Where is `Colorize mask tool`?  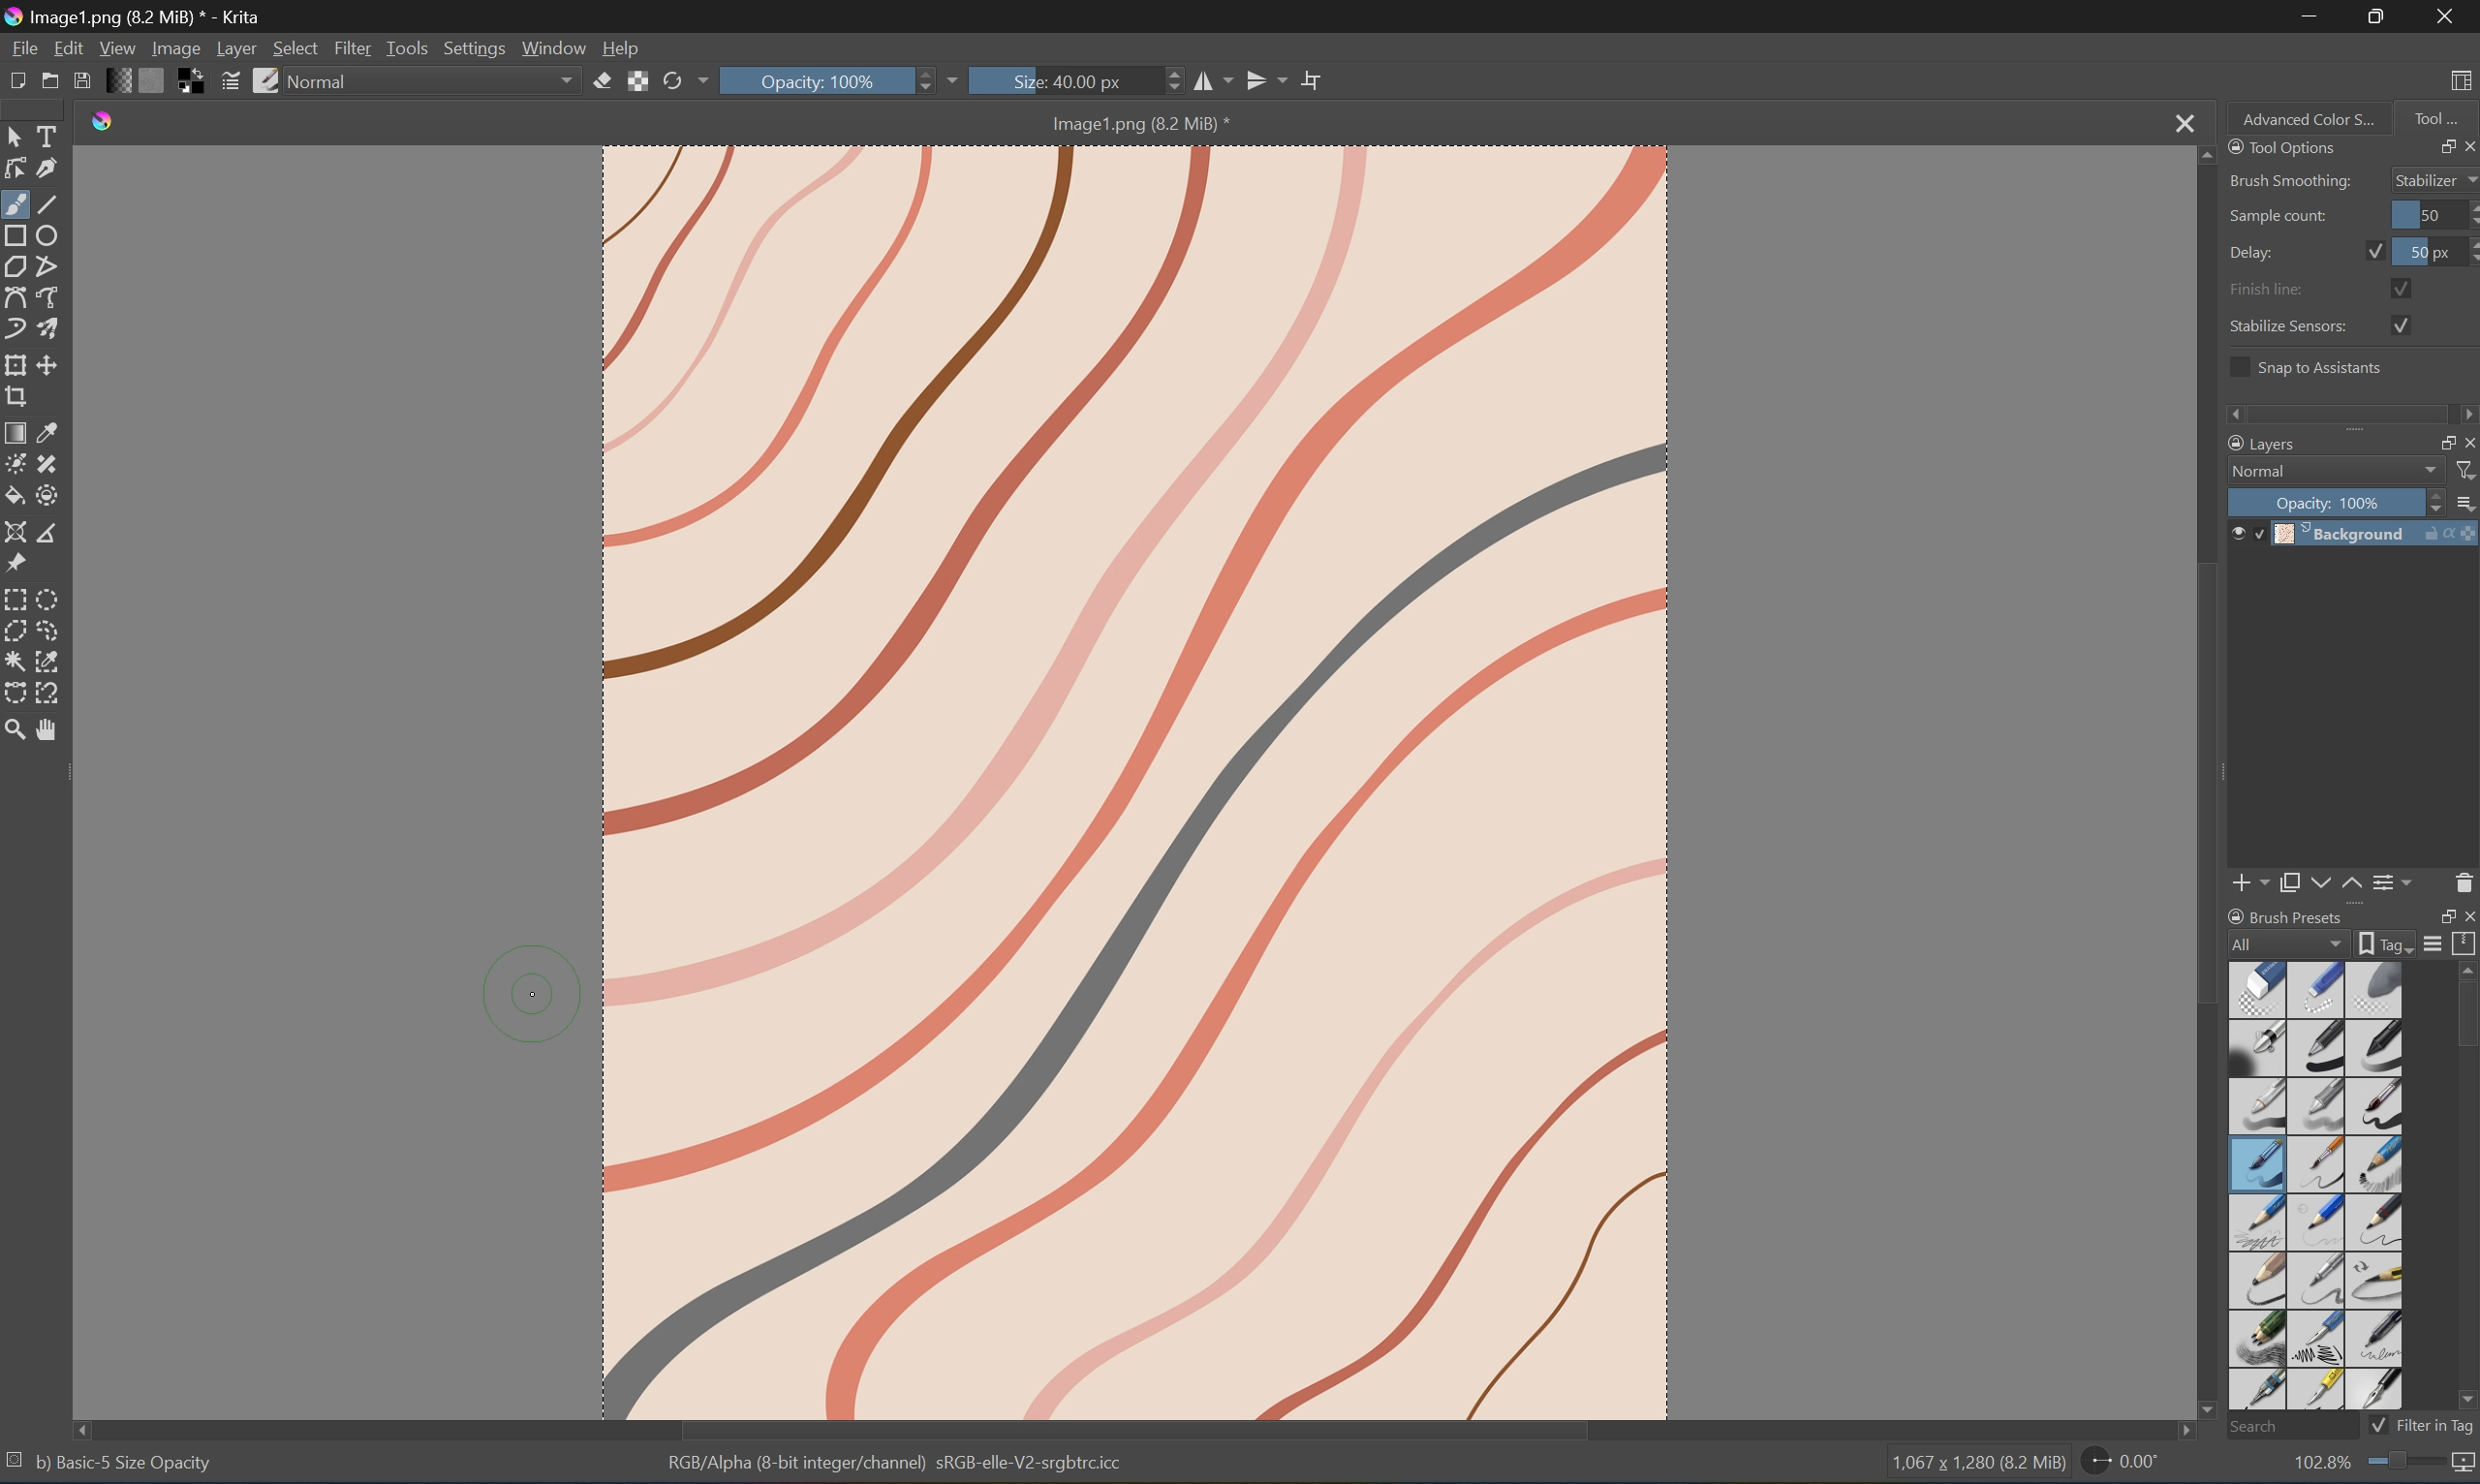 Colorize mask tool is located at coordinates (16, 462).